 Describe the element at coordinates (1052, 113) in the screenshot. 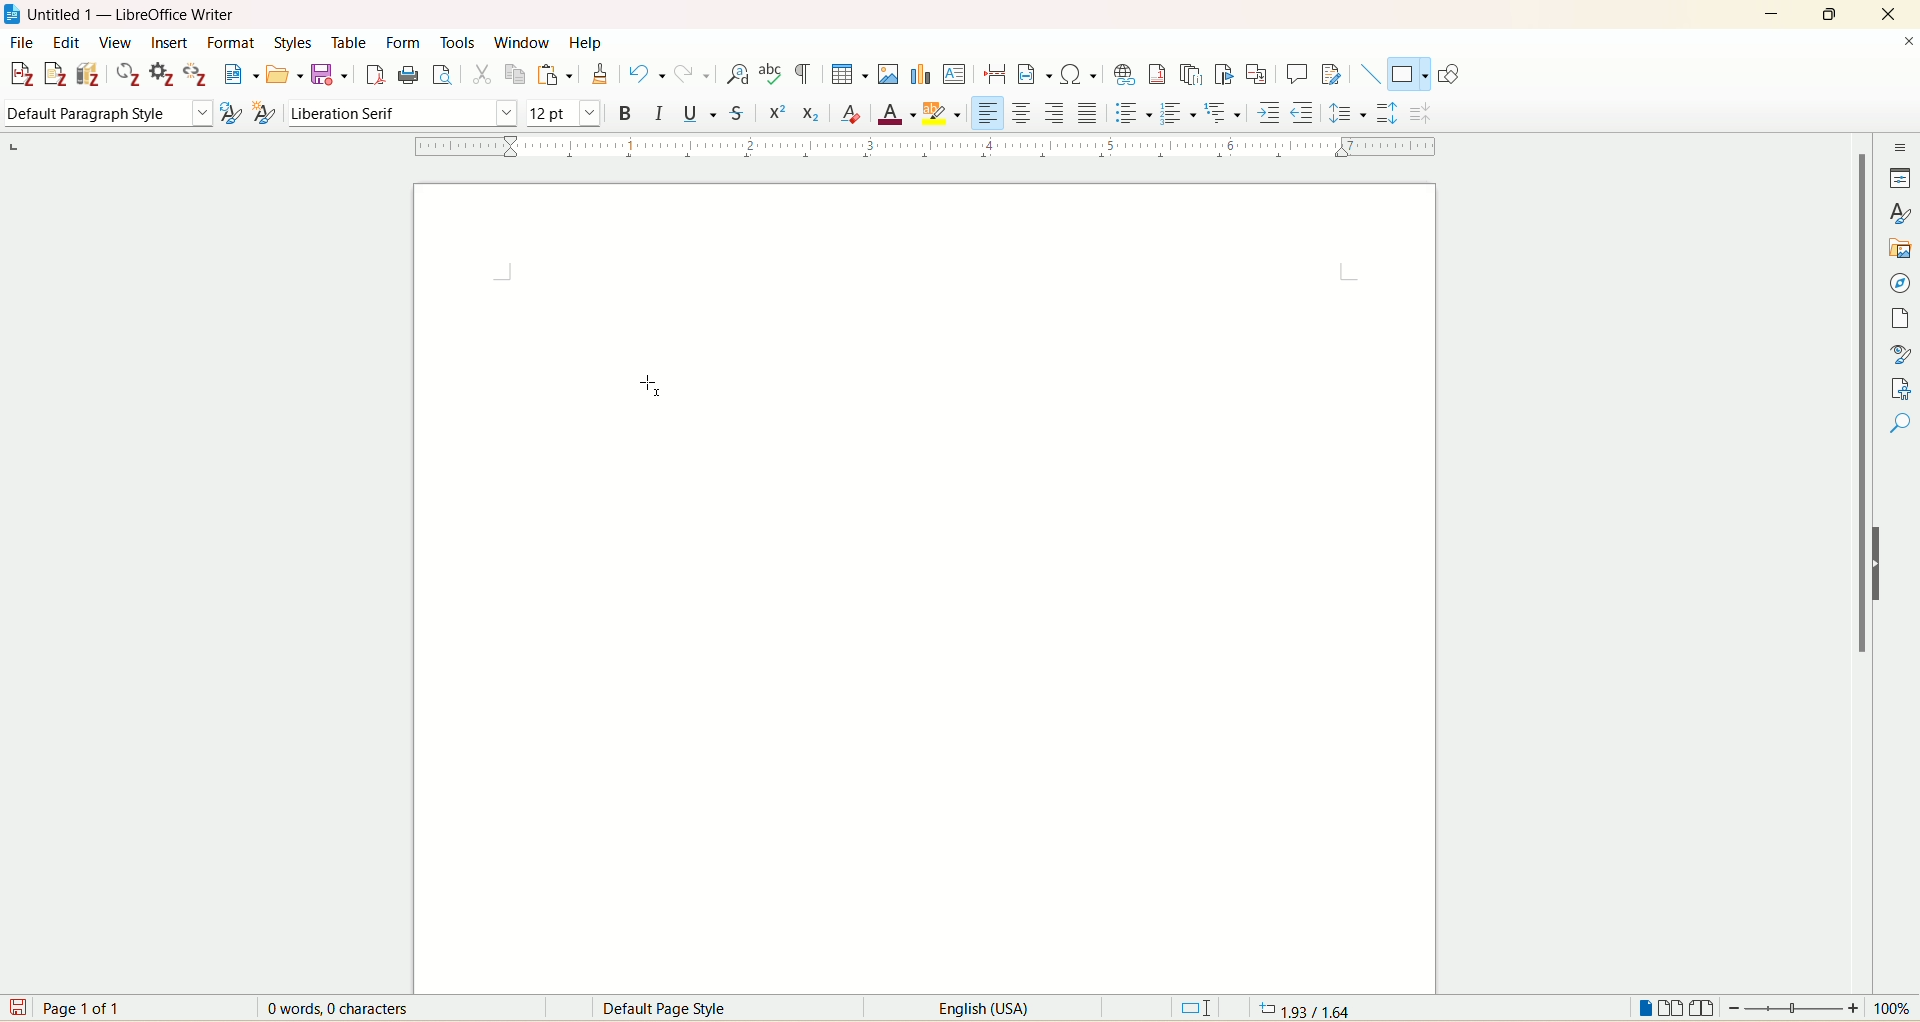

I see `align right` at that location.